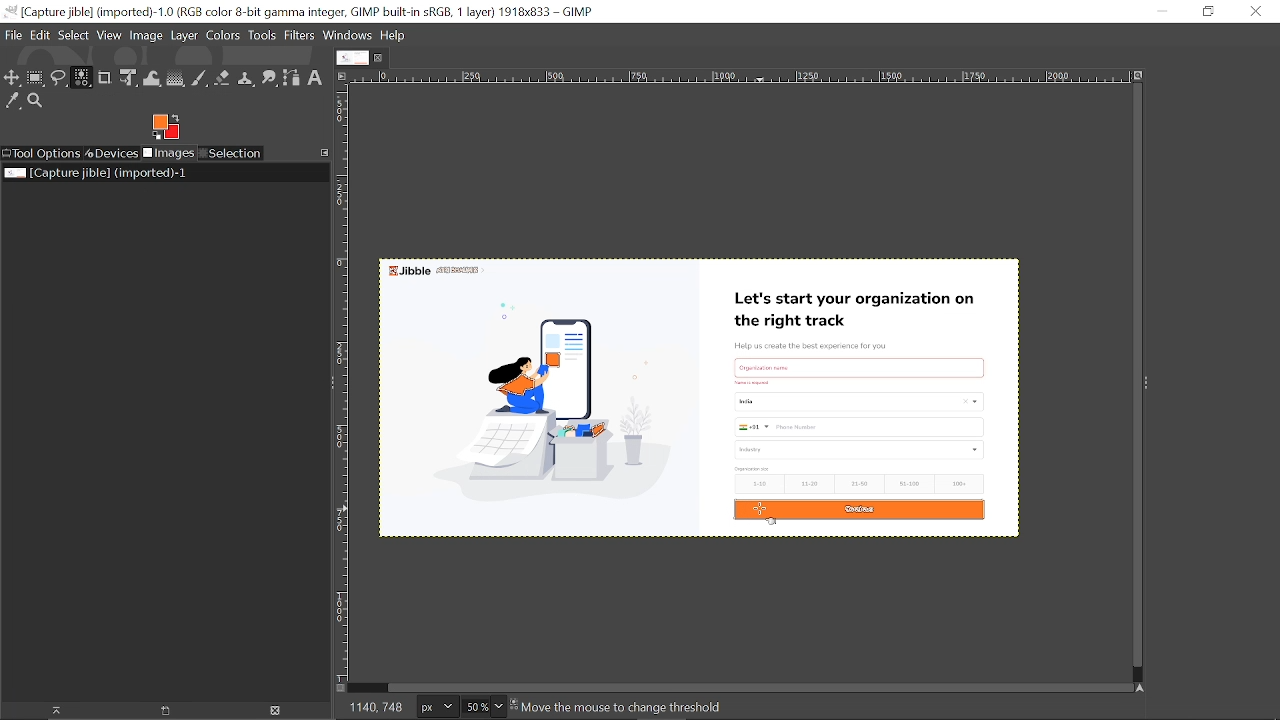  Describe the element at coordinates (111, 154) in the screenshot. I see `Devices` at that location.